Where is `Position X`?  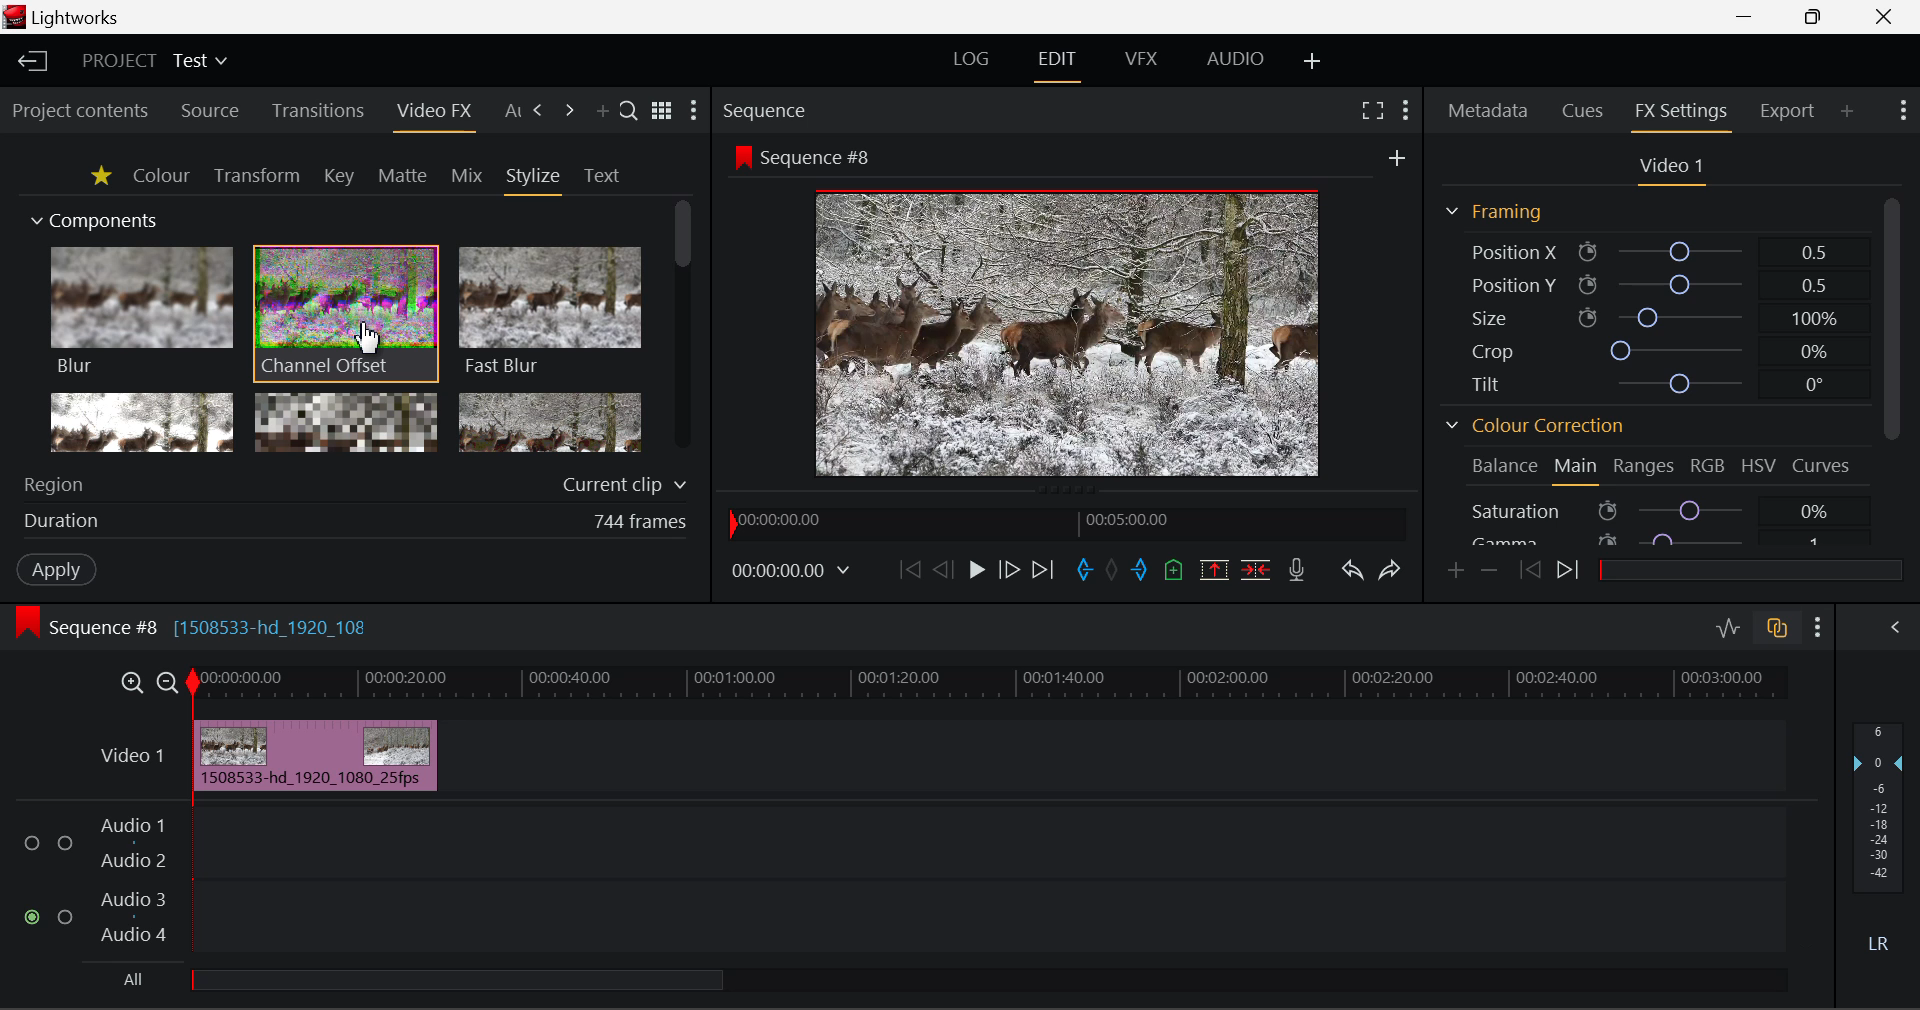 Position X is located at coordinates (1654, 251).